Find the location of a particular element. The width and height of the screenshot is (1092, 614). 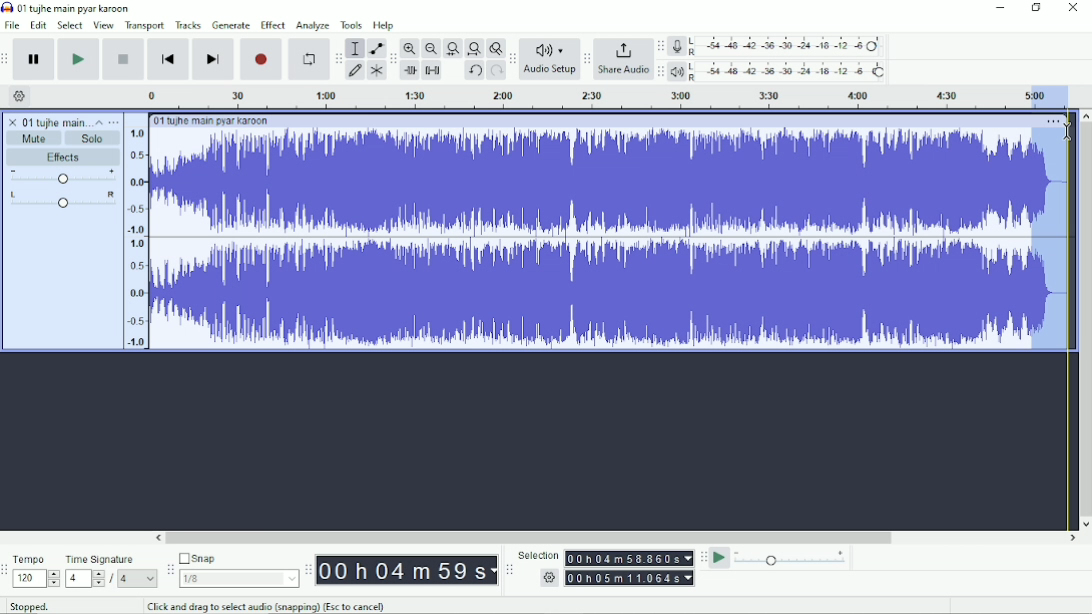

4 is located at coordinates (140, 578).